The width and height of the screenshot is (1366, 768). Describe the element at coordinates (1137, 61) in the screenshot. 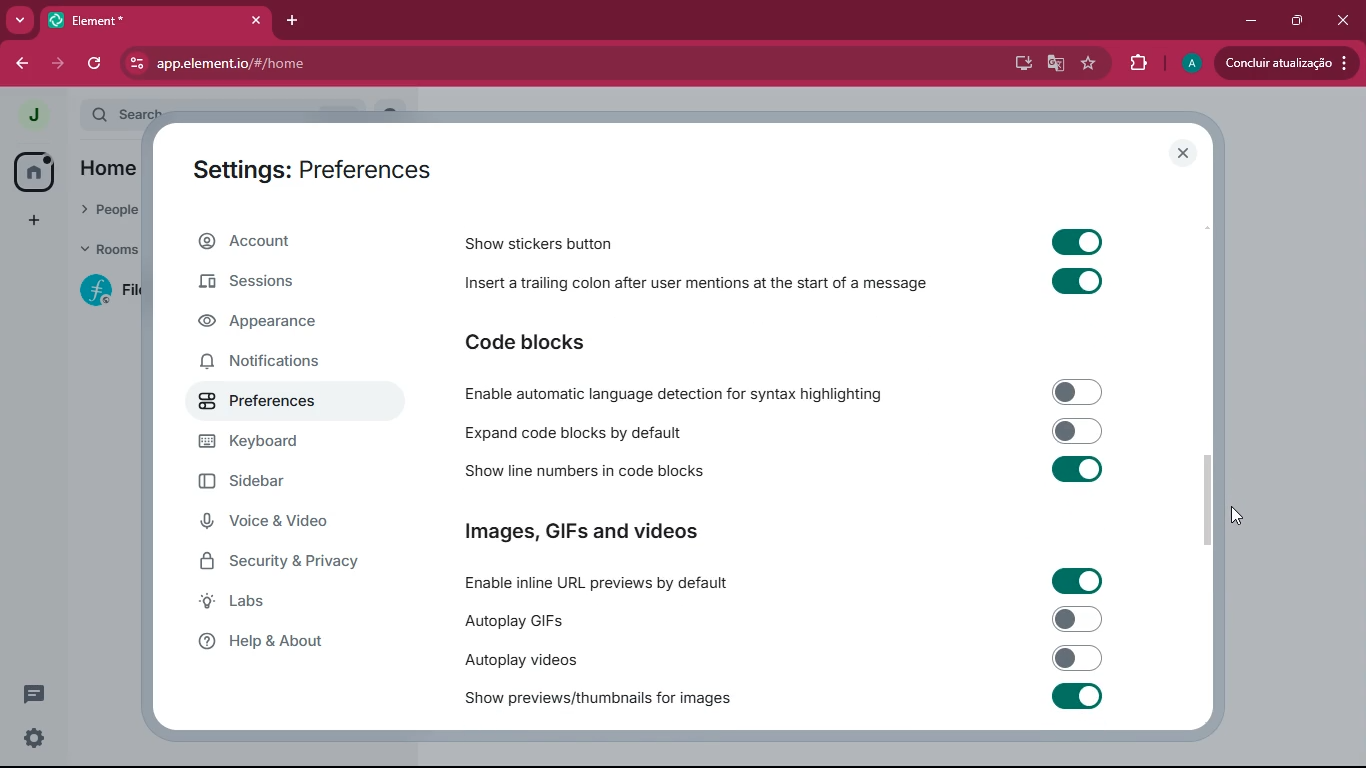

I see `extensions` at that location.